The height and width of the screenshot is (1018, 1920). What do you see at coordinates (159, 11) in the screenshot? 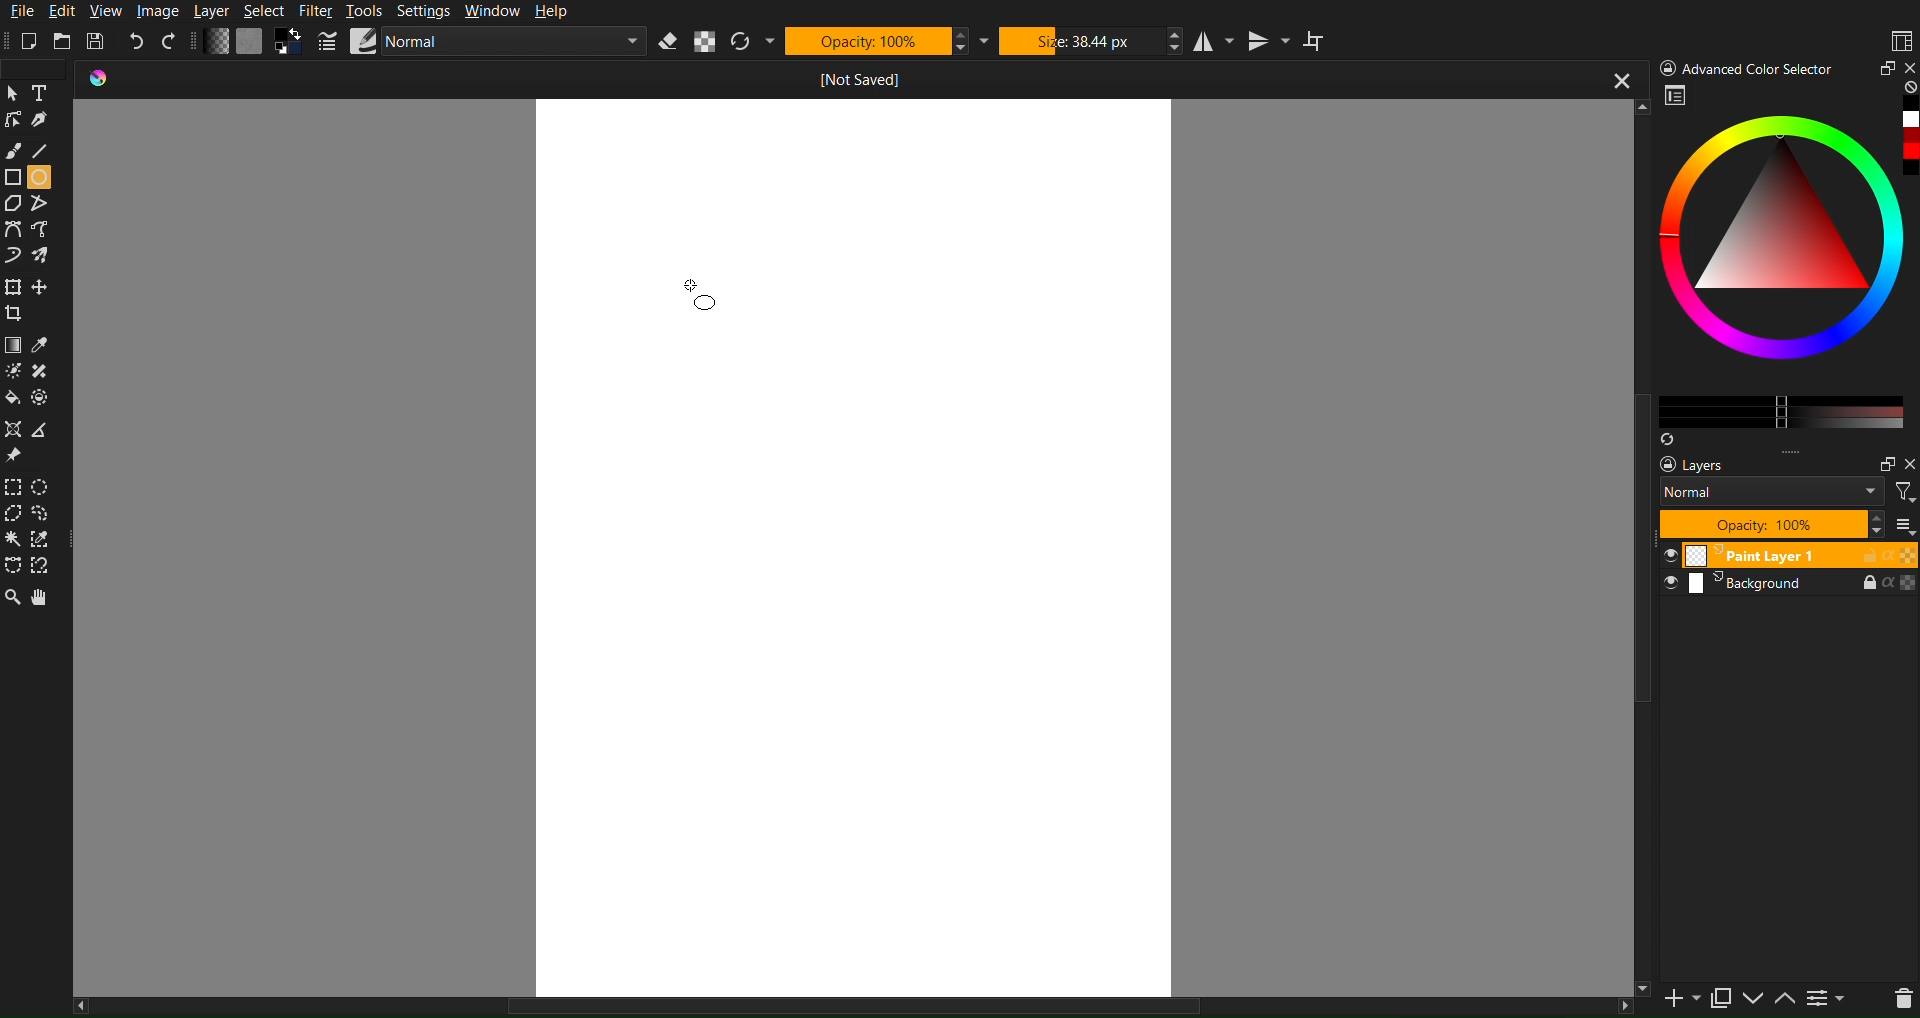
I see `Image` at bounding box center [159, 11].